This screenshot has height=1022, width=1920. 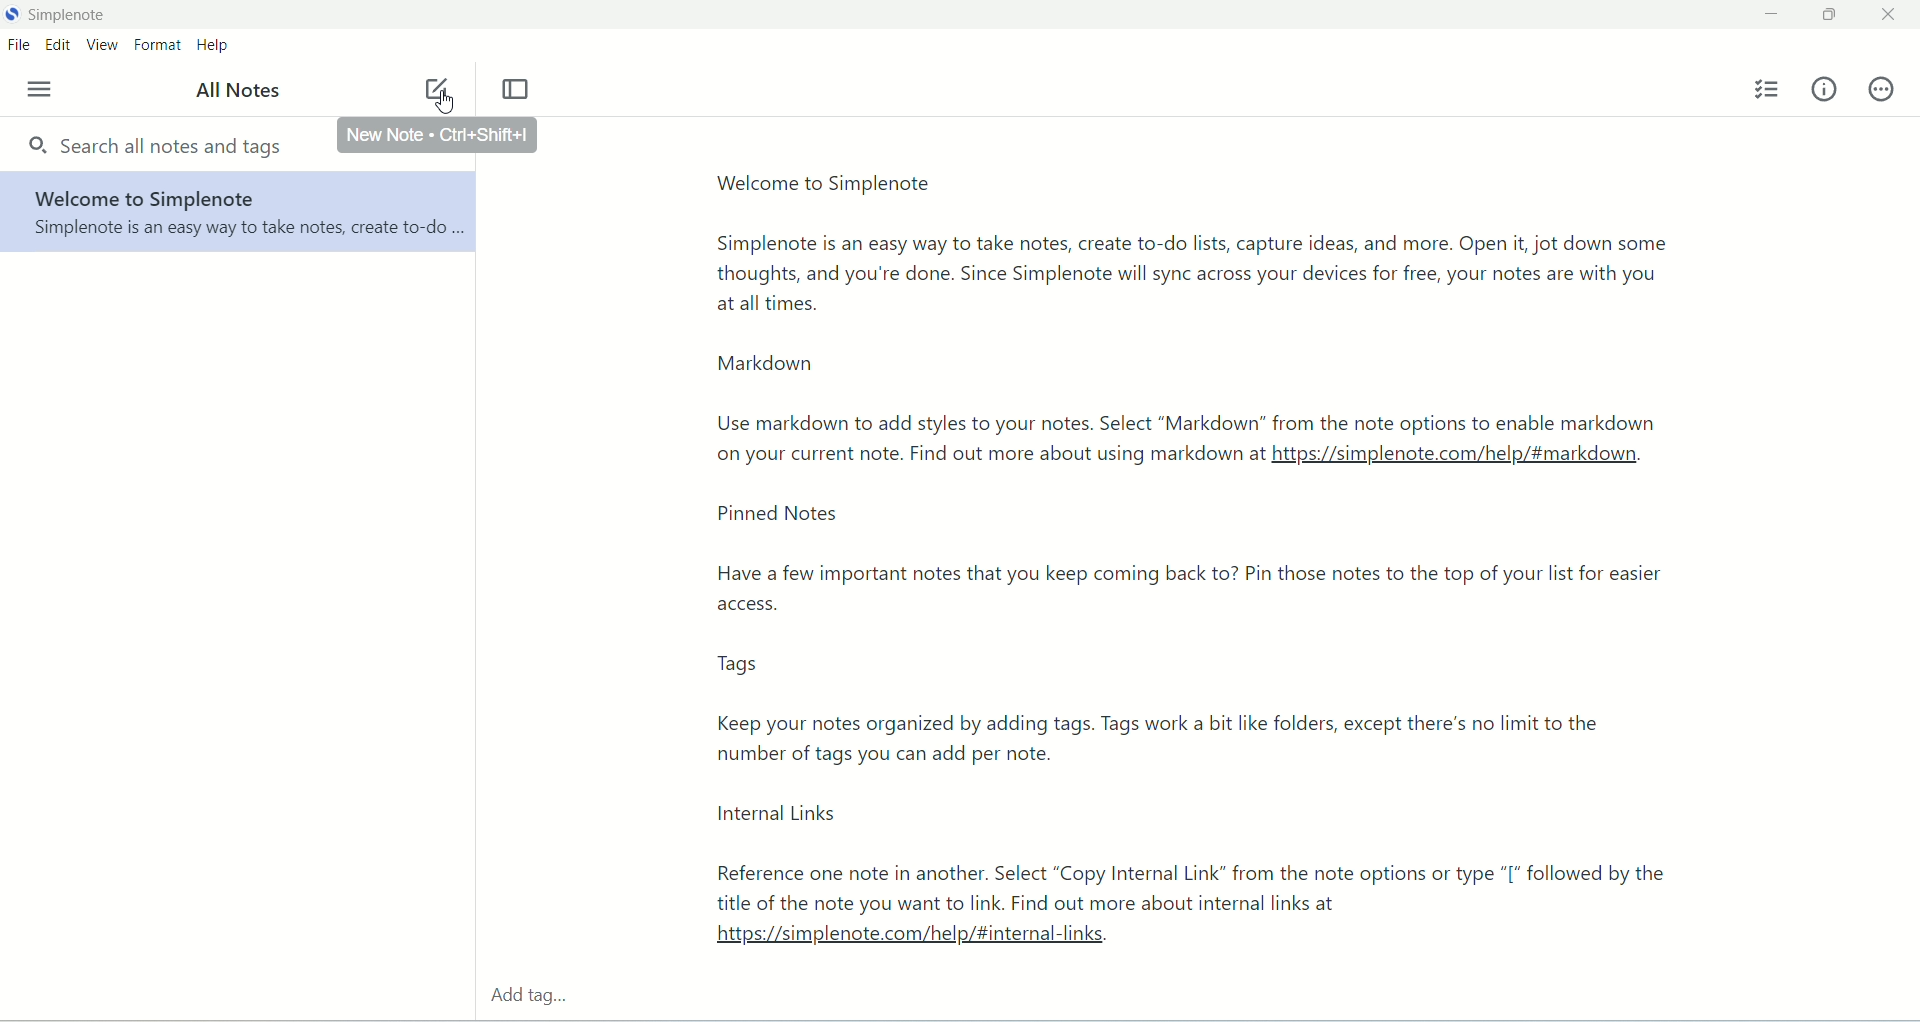 What do you see at coordinates (58, 45) in the screenshot?
I see `edit` at bounding box center [58, 45].